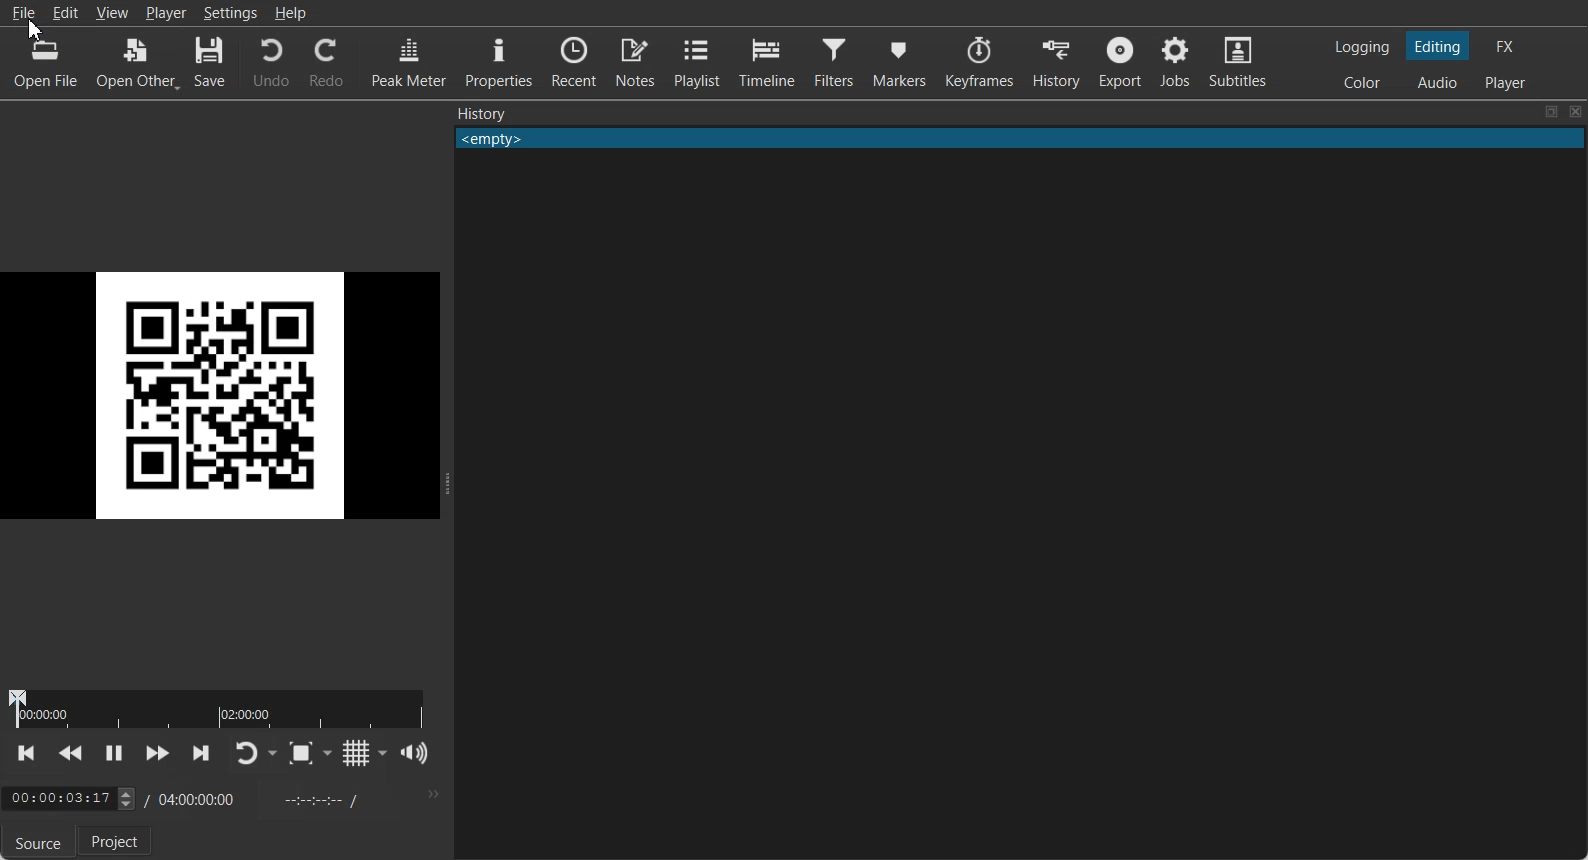 The image size is (1588, 860). Describe the element at coordinates (57, 798) in the screenshot. I see `Time` at that location.